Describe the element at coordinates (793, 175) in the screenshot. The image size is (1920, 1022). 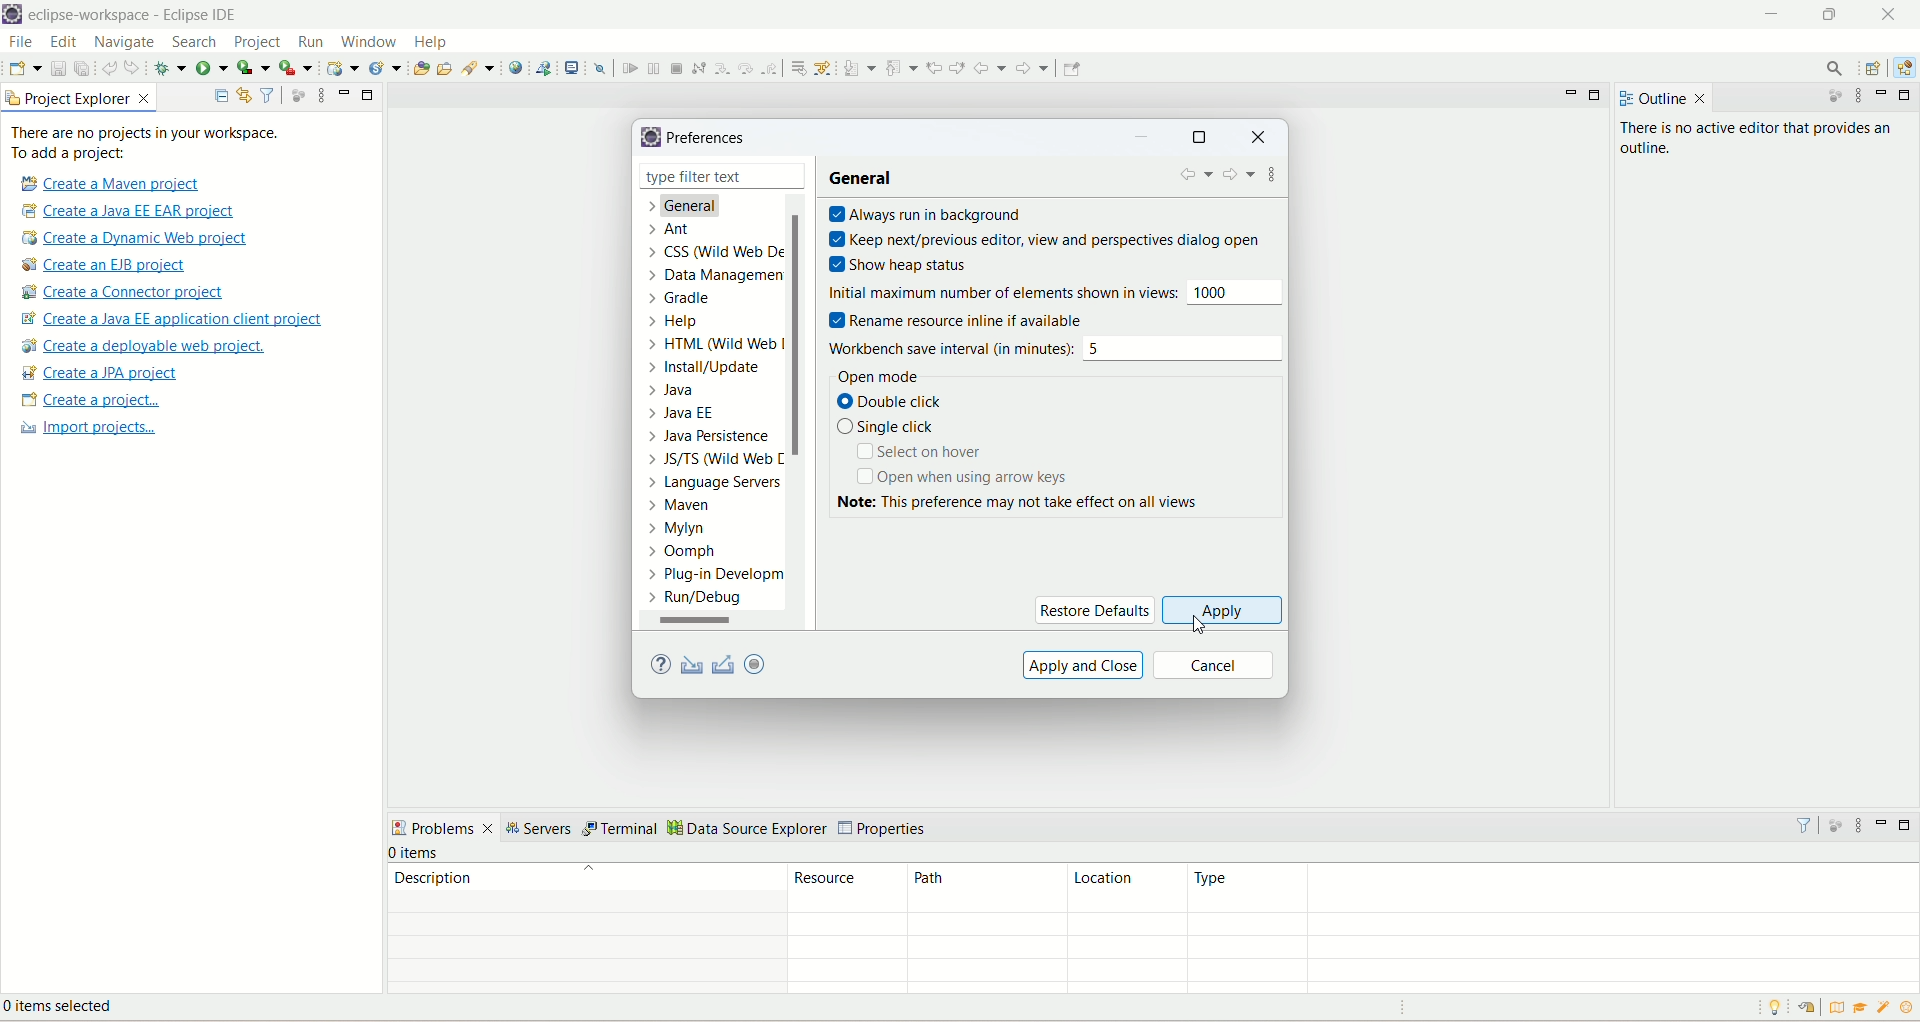
I see `close` at that location.